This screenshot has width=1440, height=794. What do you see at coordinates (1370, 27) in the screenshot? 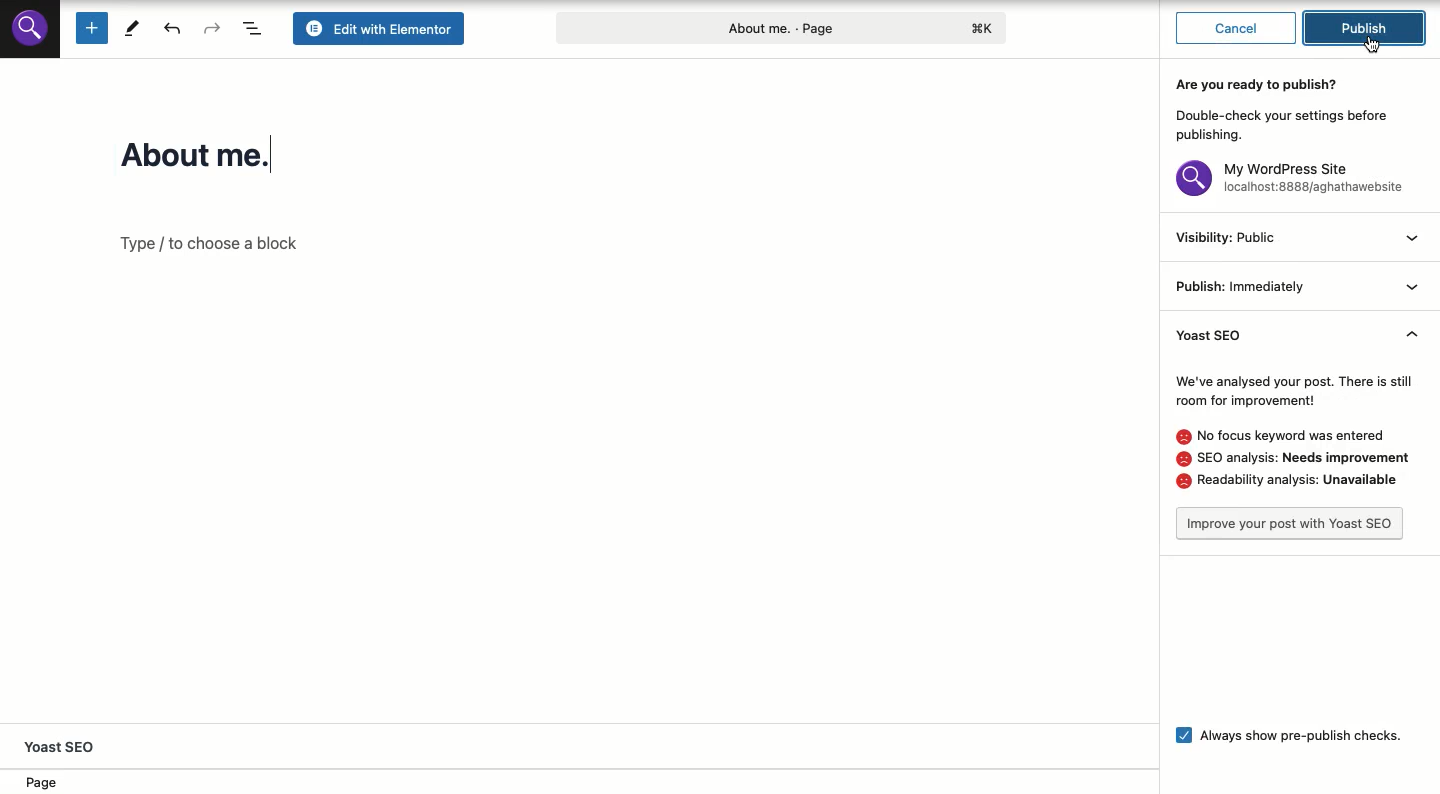
I see `Publish` at bounding box center [1370, 27].